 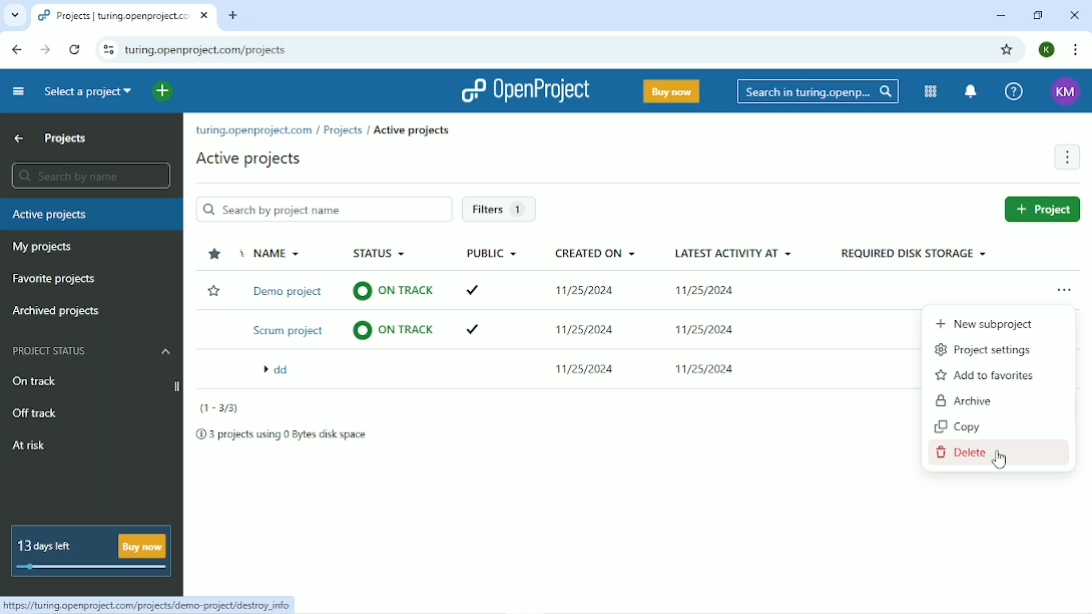 I want to click on on track, so click(x=394, y=332).